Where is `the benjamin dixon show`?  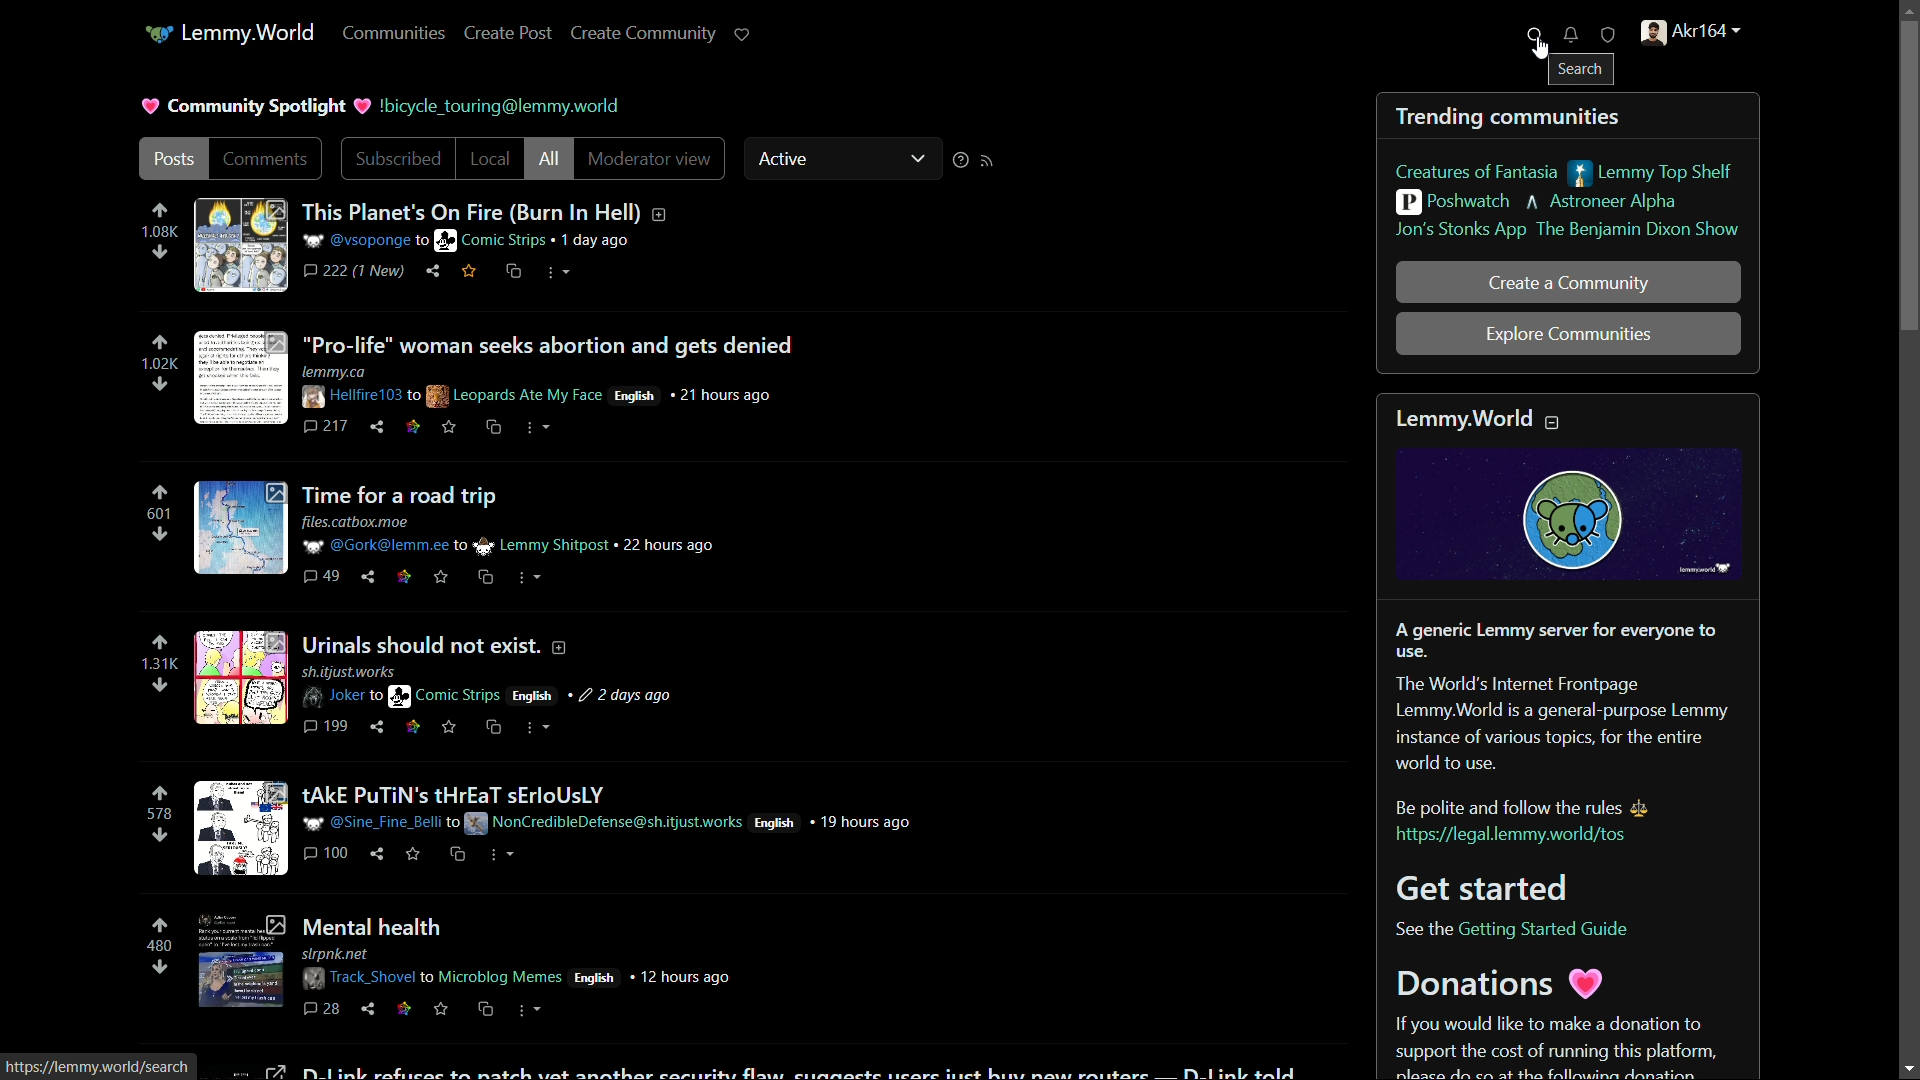 the benjamin dixon show is located at coordinates (1639, 231).